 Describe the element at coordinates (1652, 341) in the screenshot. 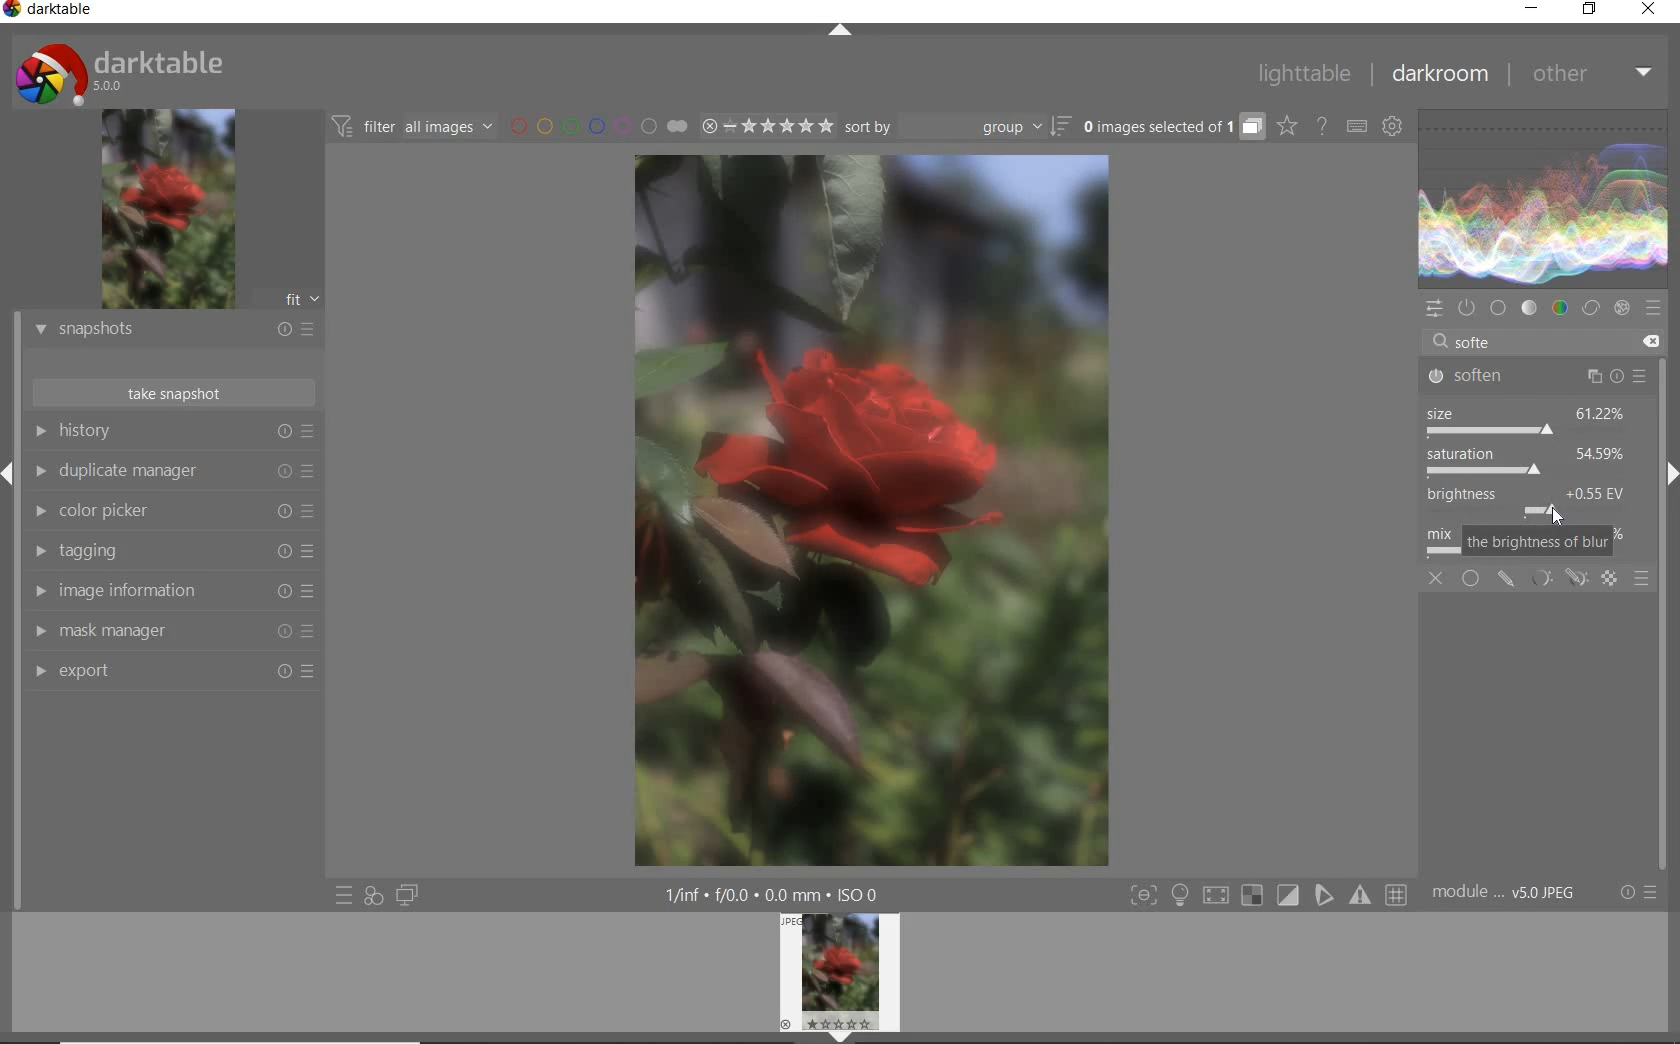

I see `delete` at that location.